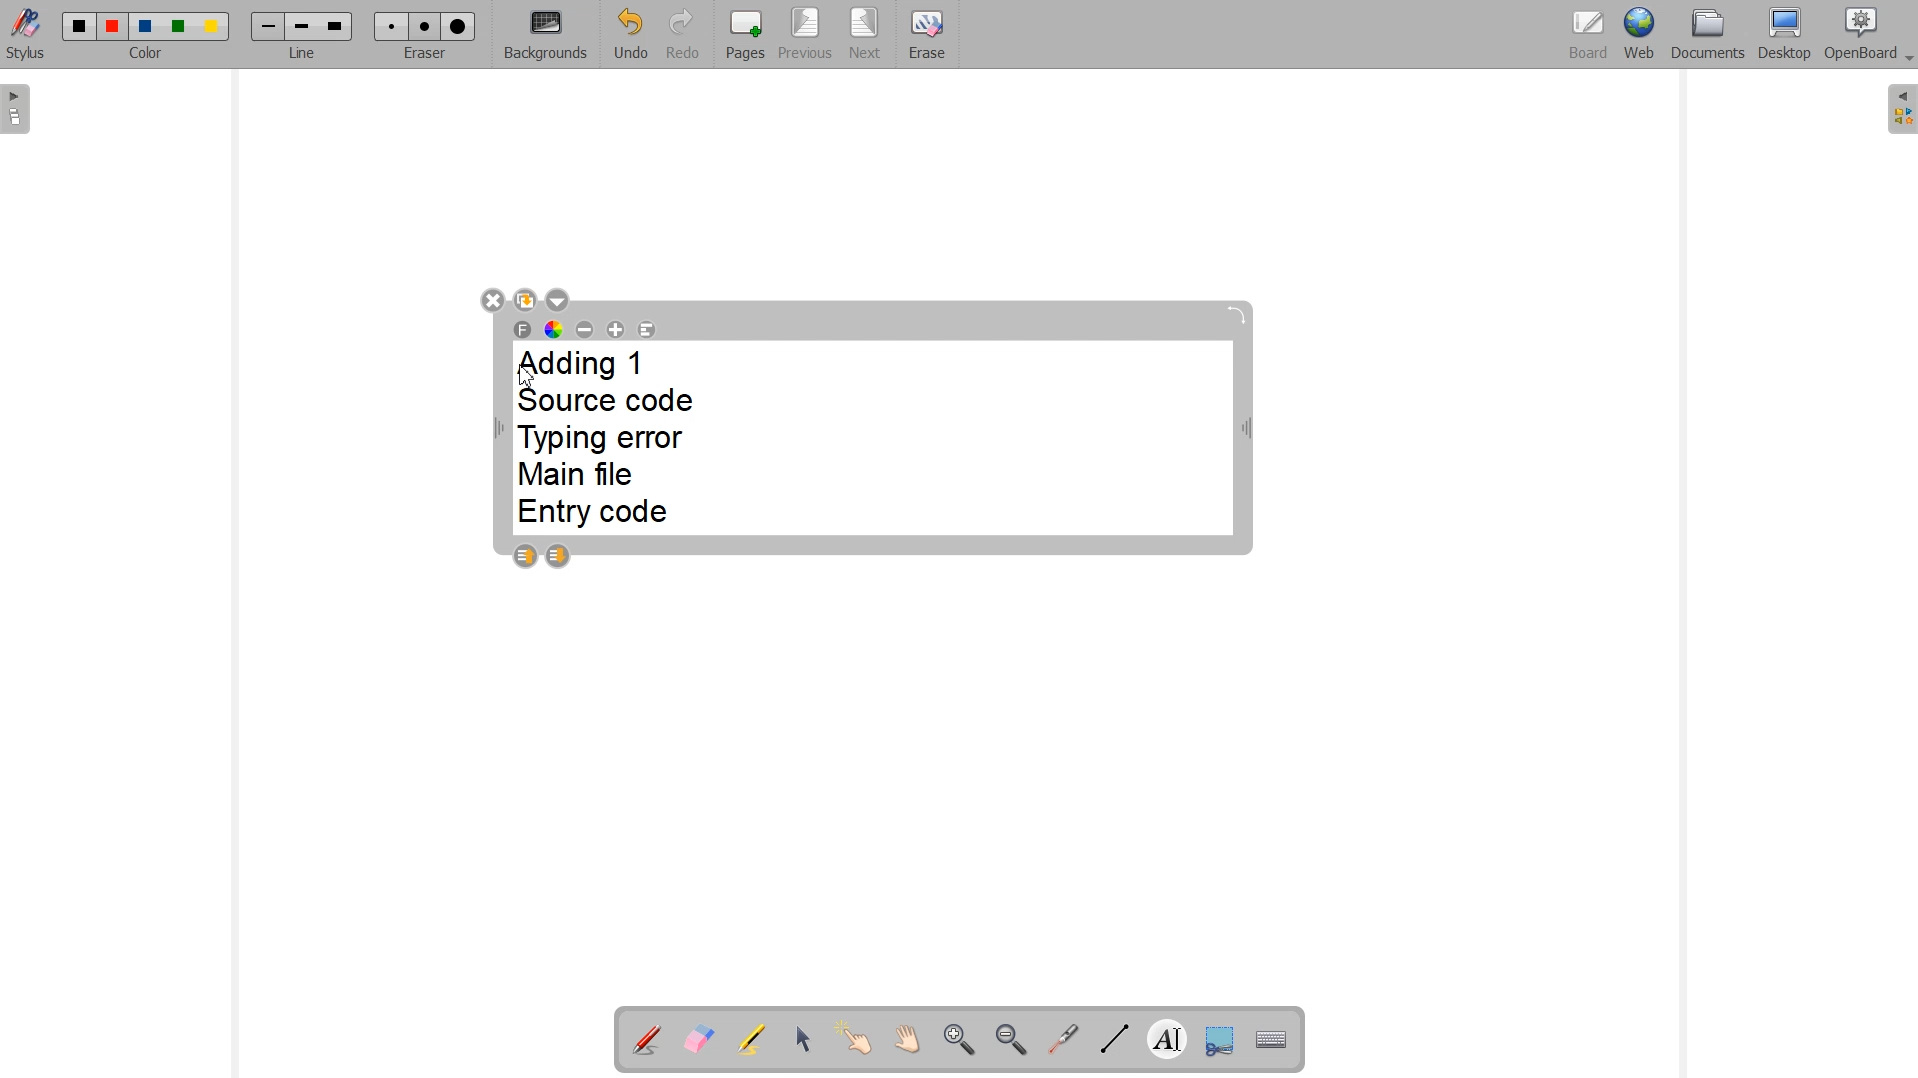  What do you see at coordinates (526, 299) in the screenshot?
I see `Duplicate` at bounding box center [526, 299].